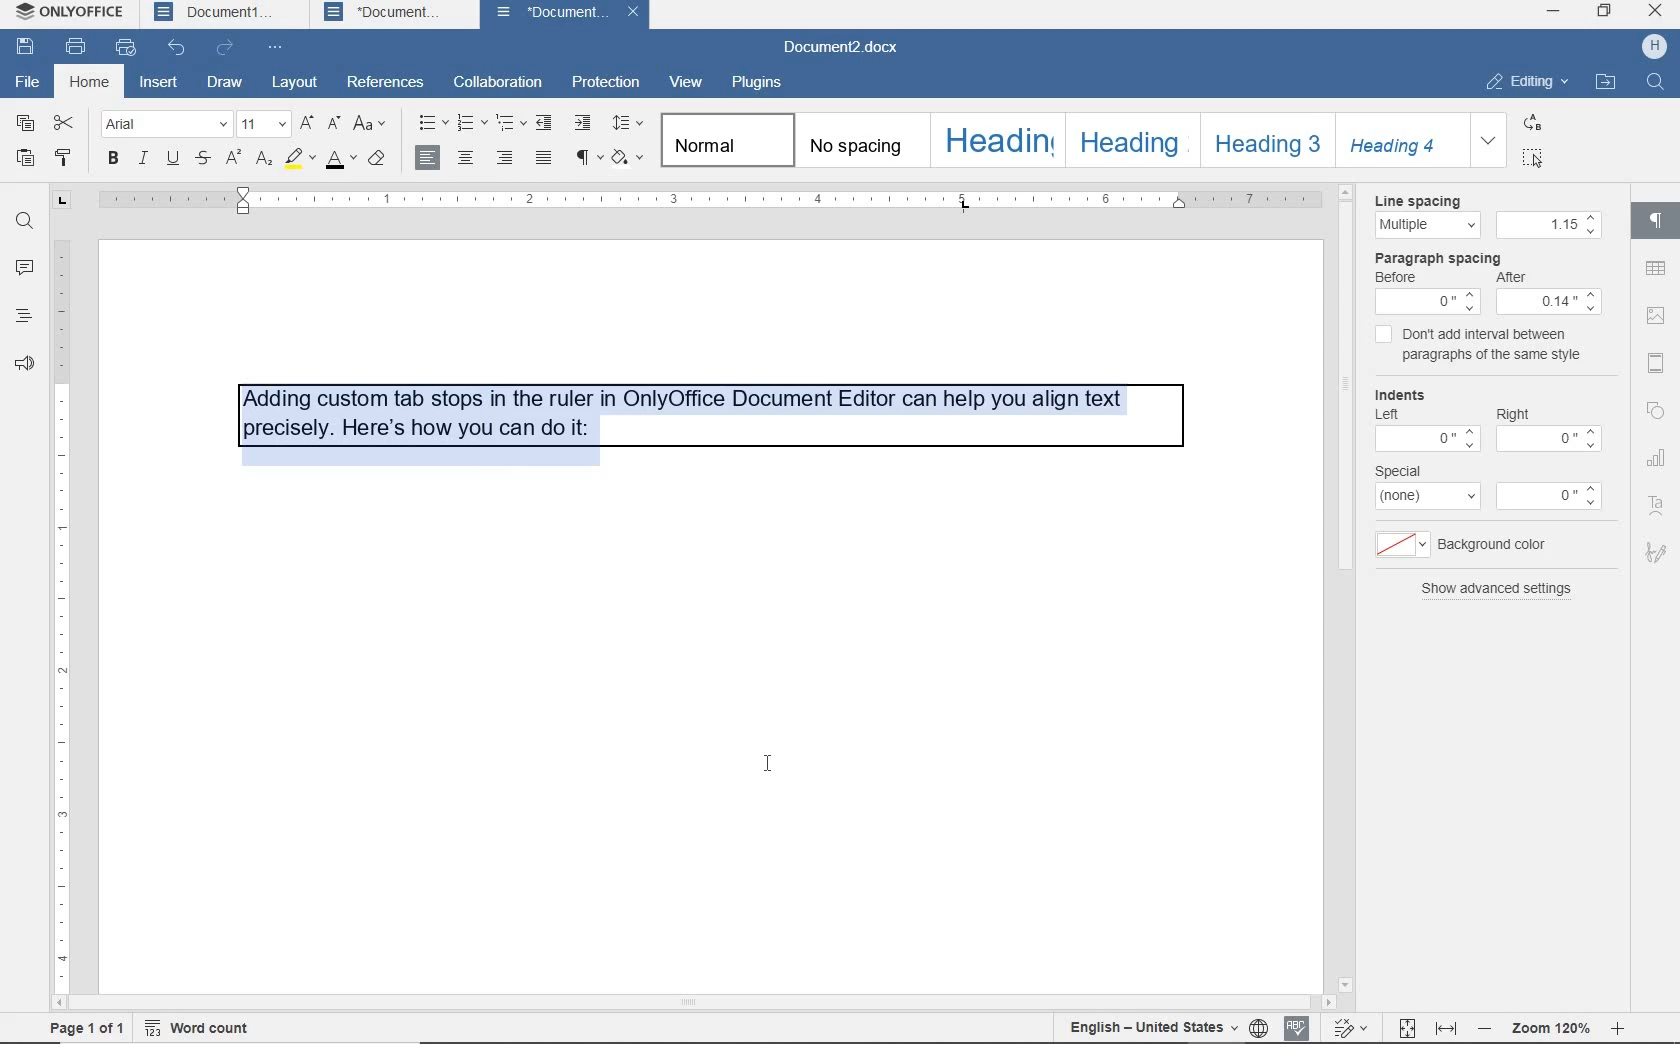 The width and height of the screenshot is (1680, 1044). What do you see at coordinates (1428, 498) in the screenshot?
I see `menu` at bounding box center [1428, 498].